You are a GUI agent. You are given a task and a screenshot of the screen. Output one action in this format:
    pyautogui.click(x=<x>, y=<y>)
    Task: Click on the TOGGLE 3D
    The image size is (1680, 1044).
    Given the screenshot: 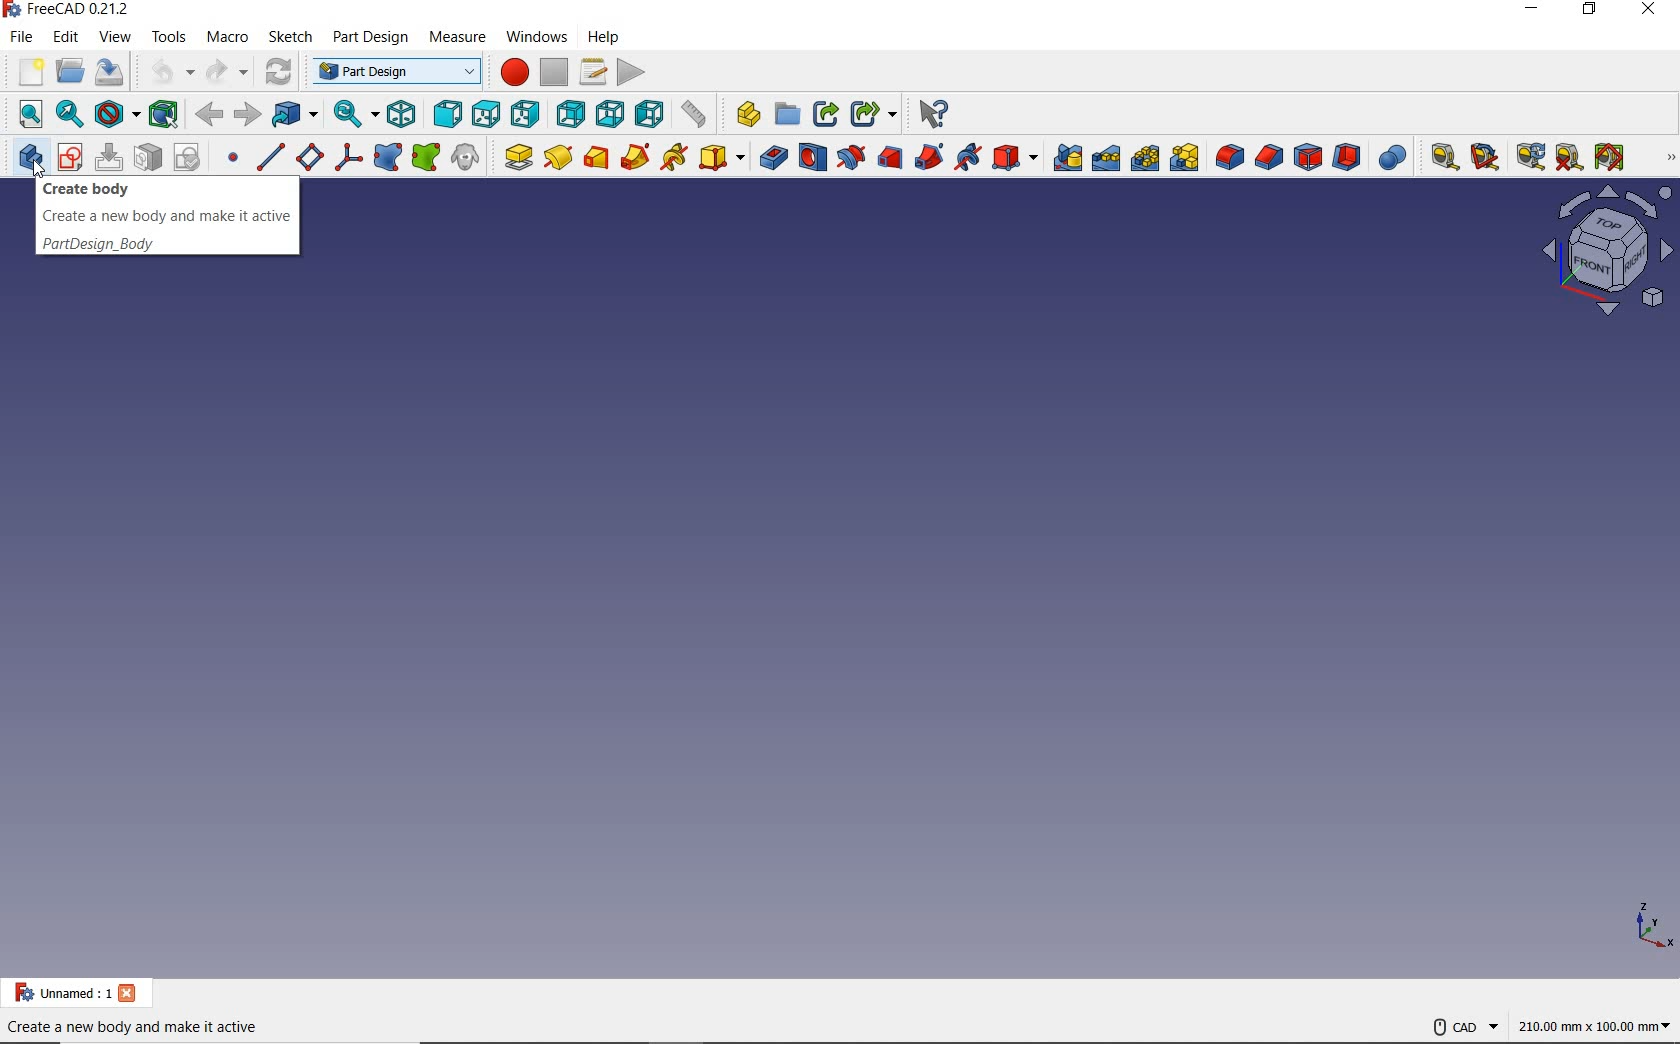 What is the action you would take?
    pyautogui.click(x=1569, y=156)
    